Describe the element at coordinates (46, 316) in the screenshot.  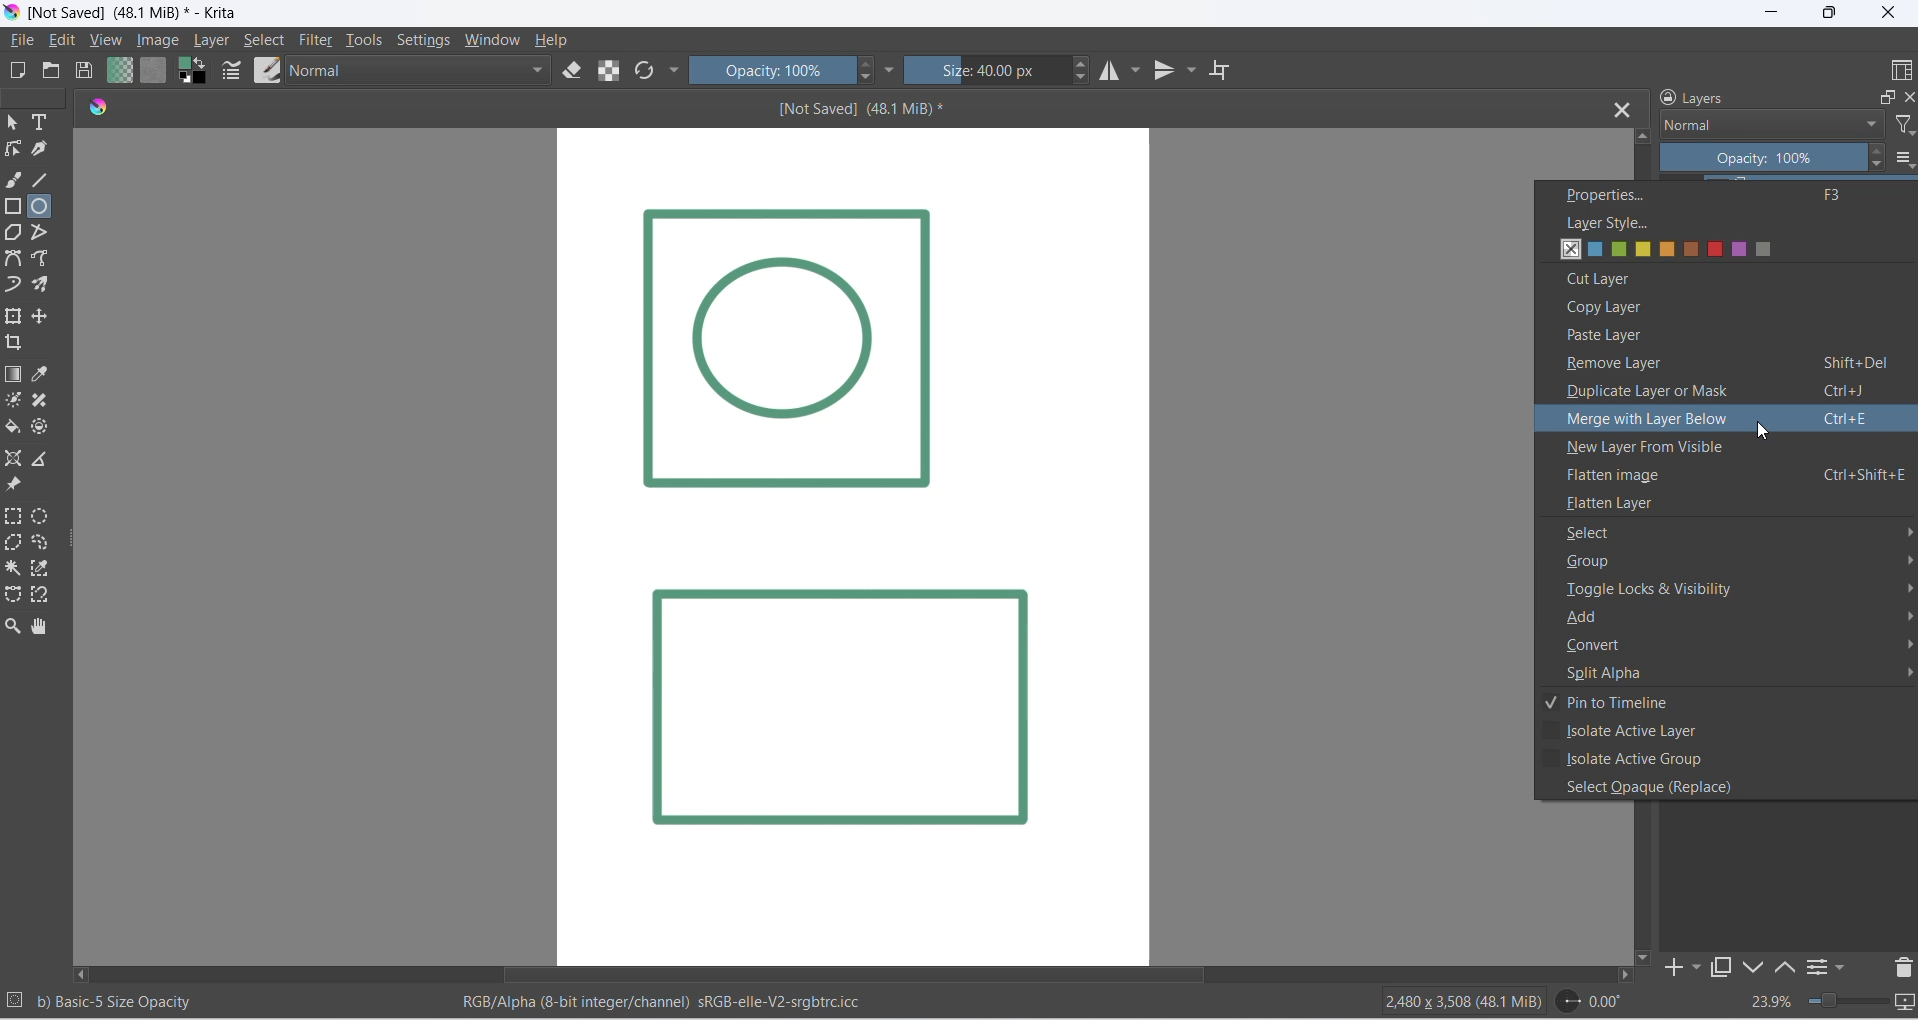
I see `move a layer` at that location.